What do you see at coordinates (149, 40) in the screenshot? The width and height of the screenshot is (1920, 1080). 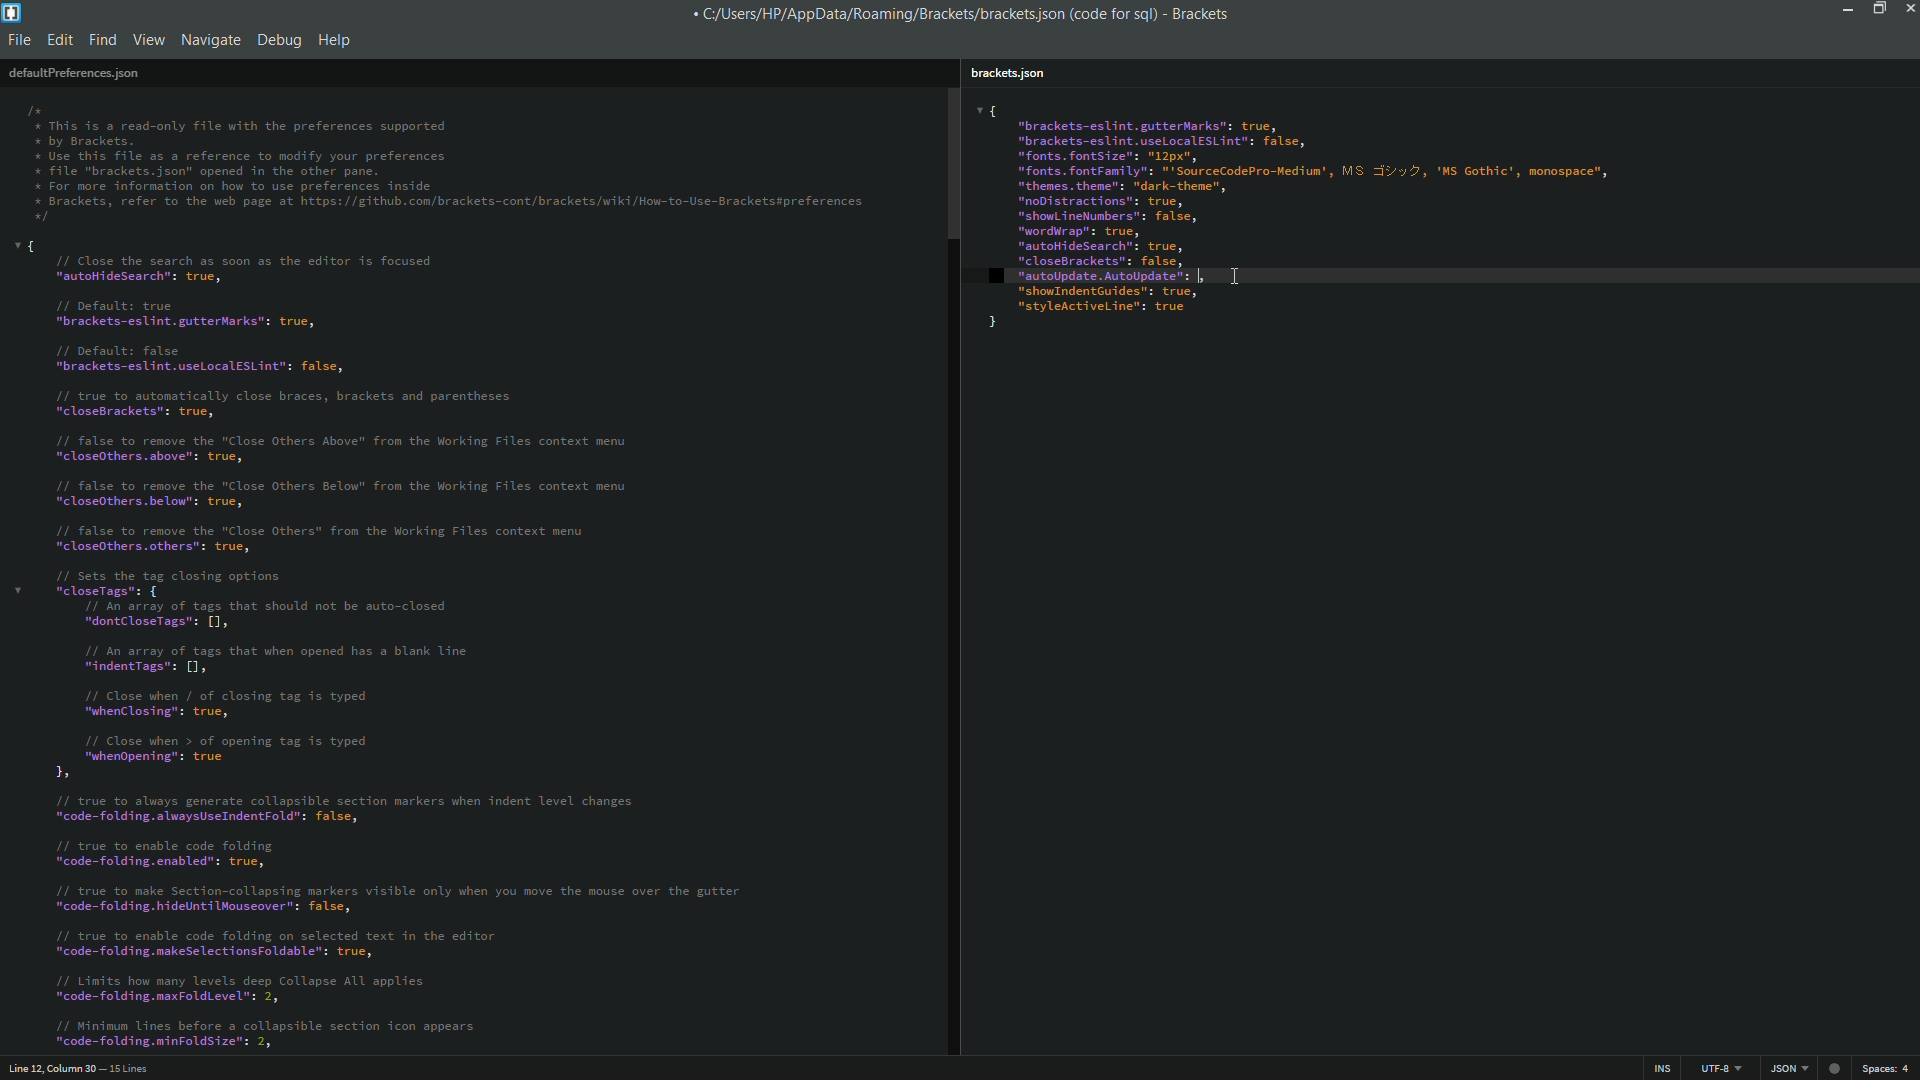 I see `view menu` at bounding box center [149, 40].